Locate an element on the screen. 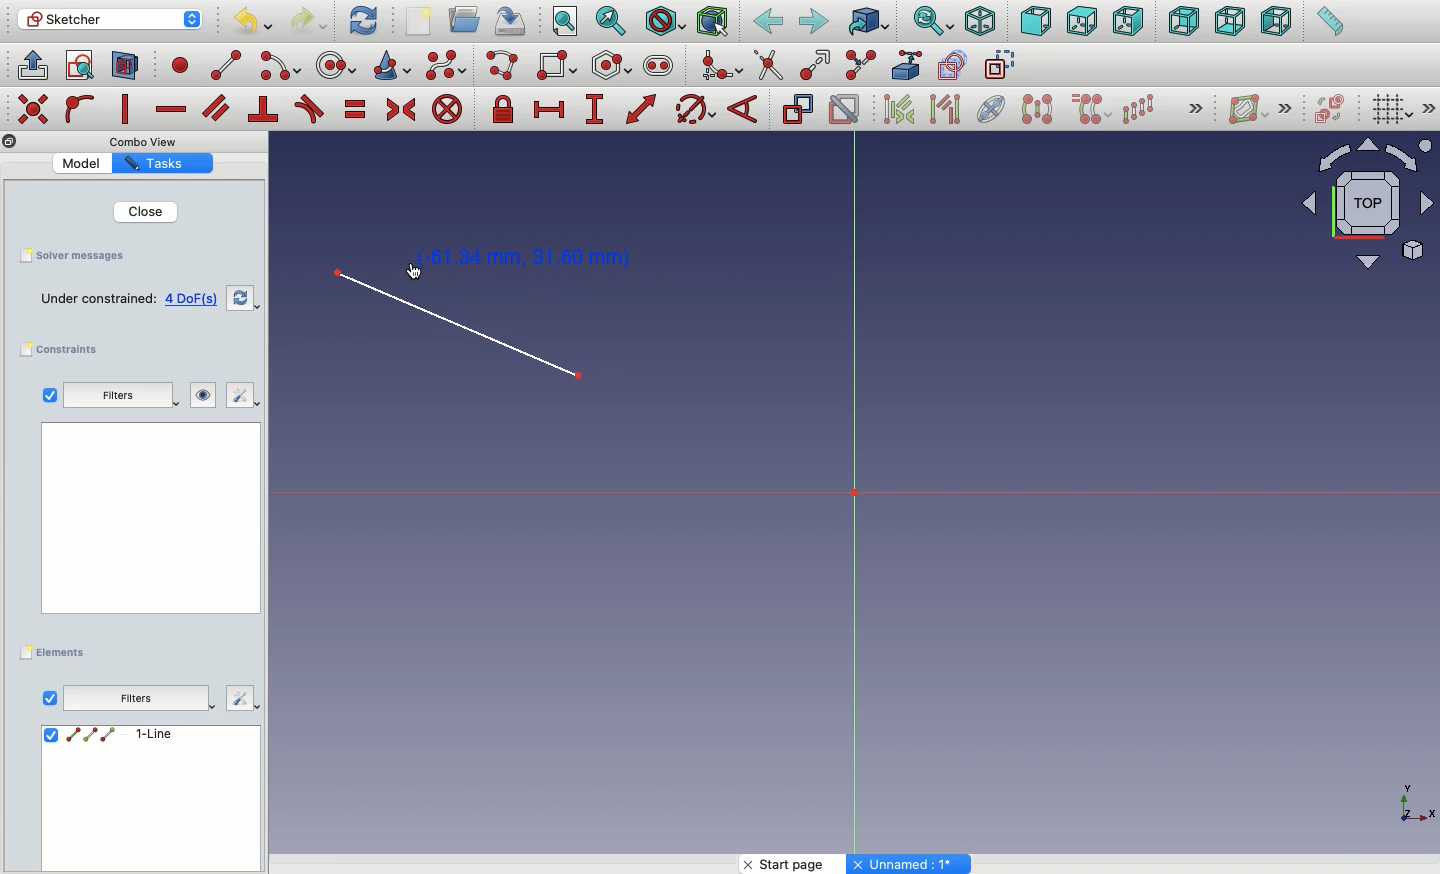 The height and width of the screenshot is (874, 1440). Go to linked object is located at coordinates (868, 21).